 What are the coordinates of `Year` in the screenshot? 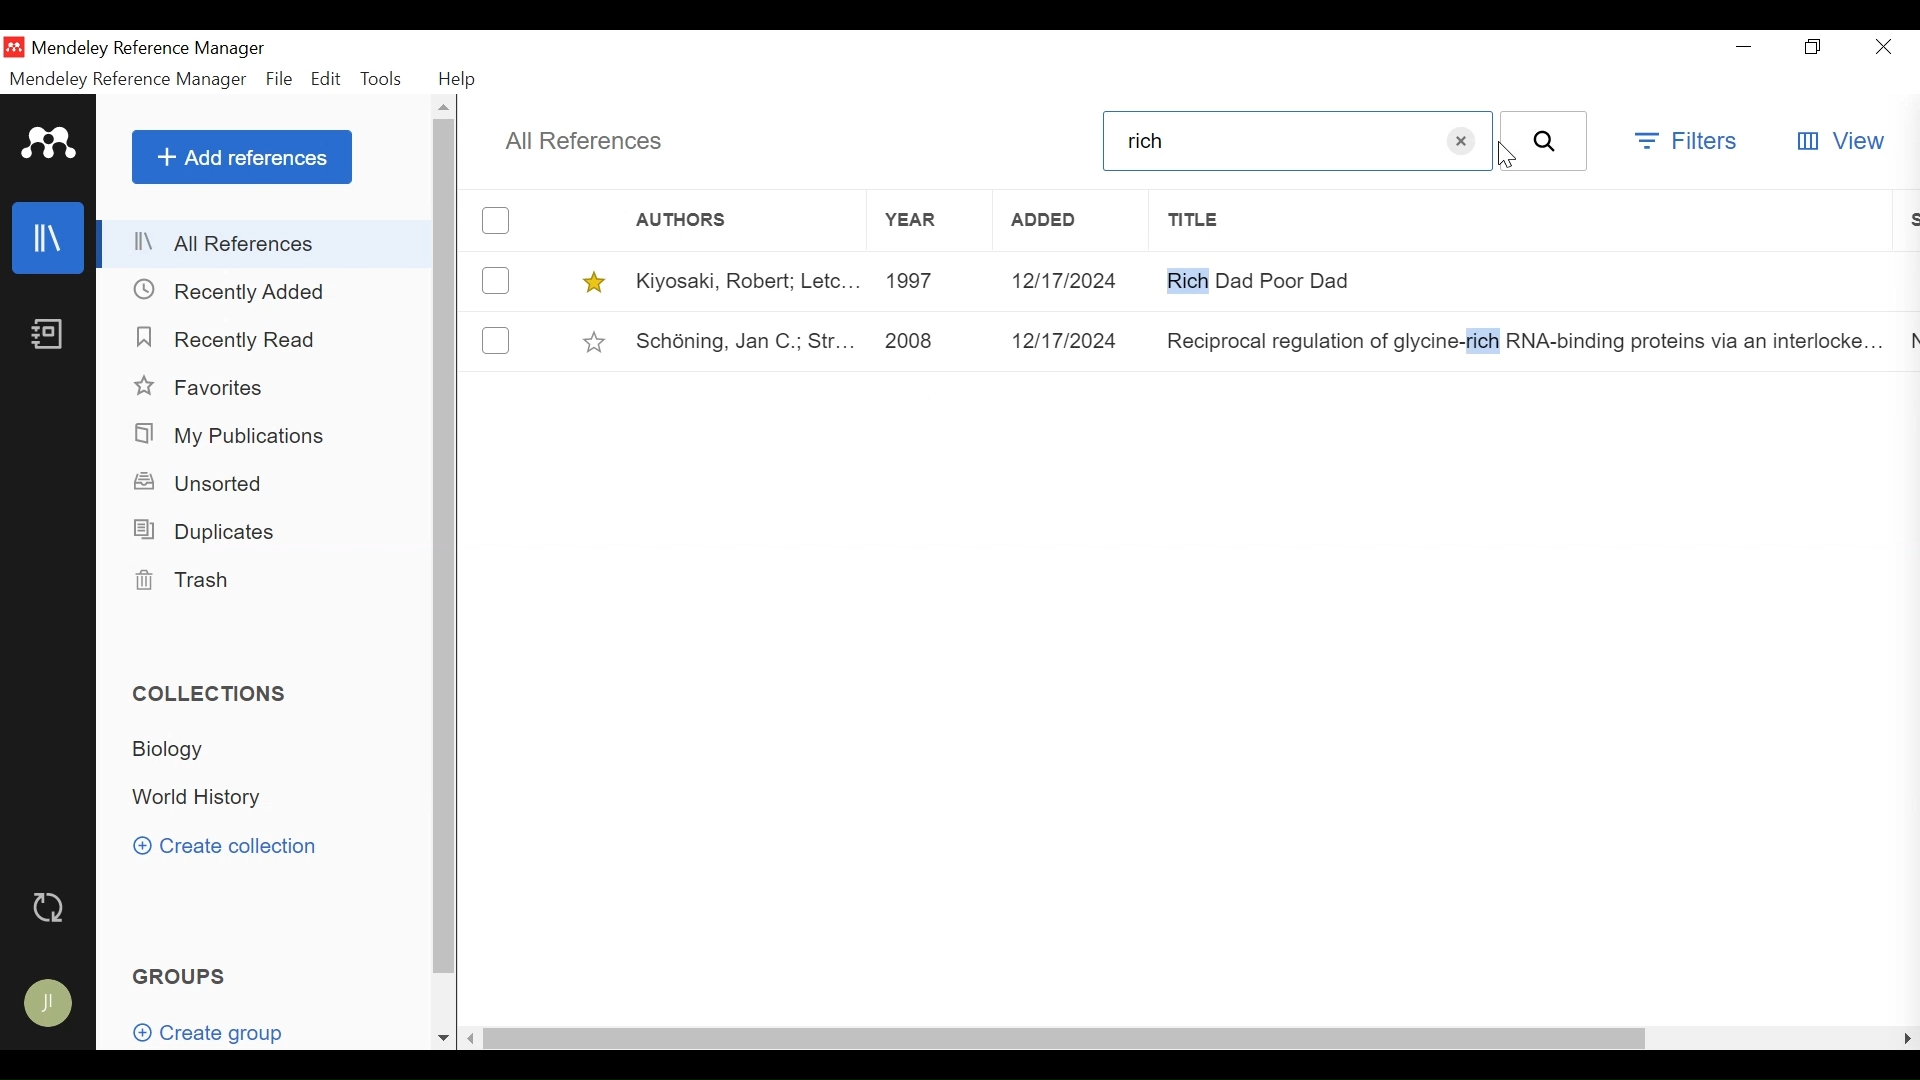 It's located at (927, 221).